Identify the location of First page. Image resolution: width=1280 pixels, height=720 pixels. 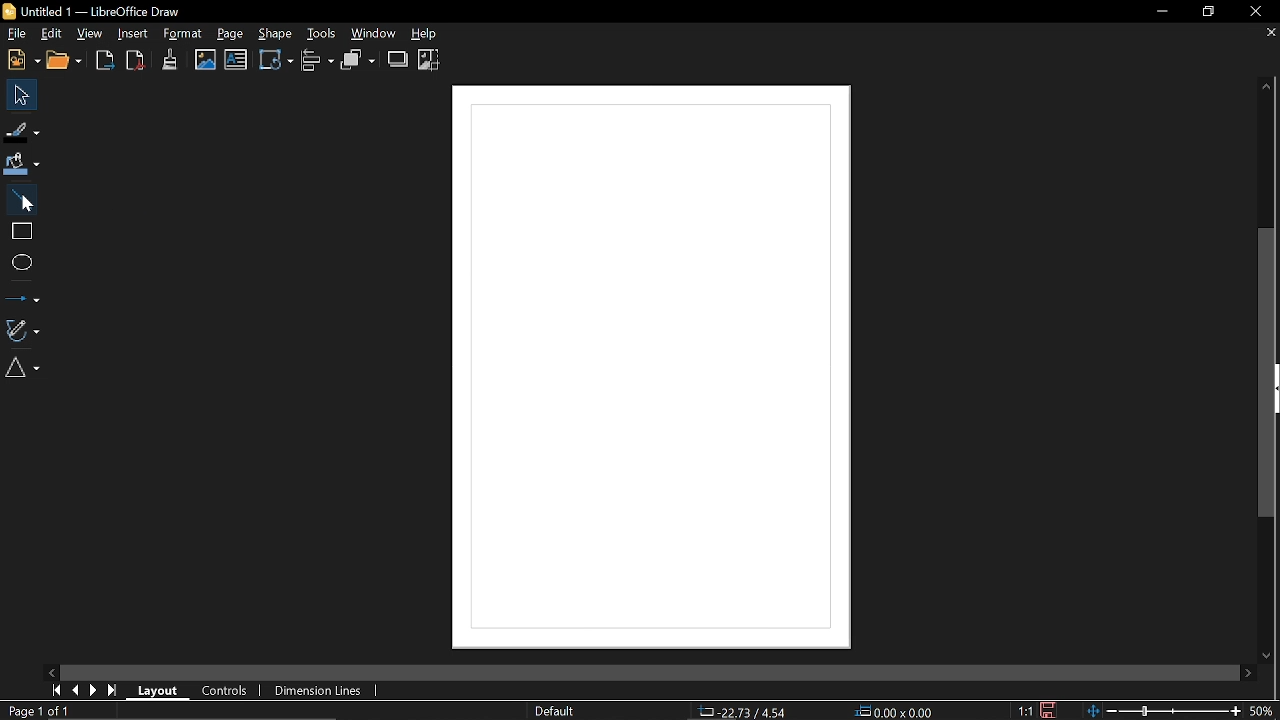
(56, 689).